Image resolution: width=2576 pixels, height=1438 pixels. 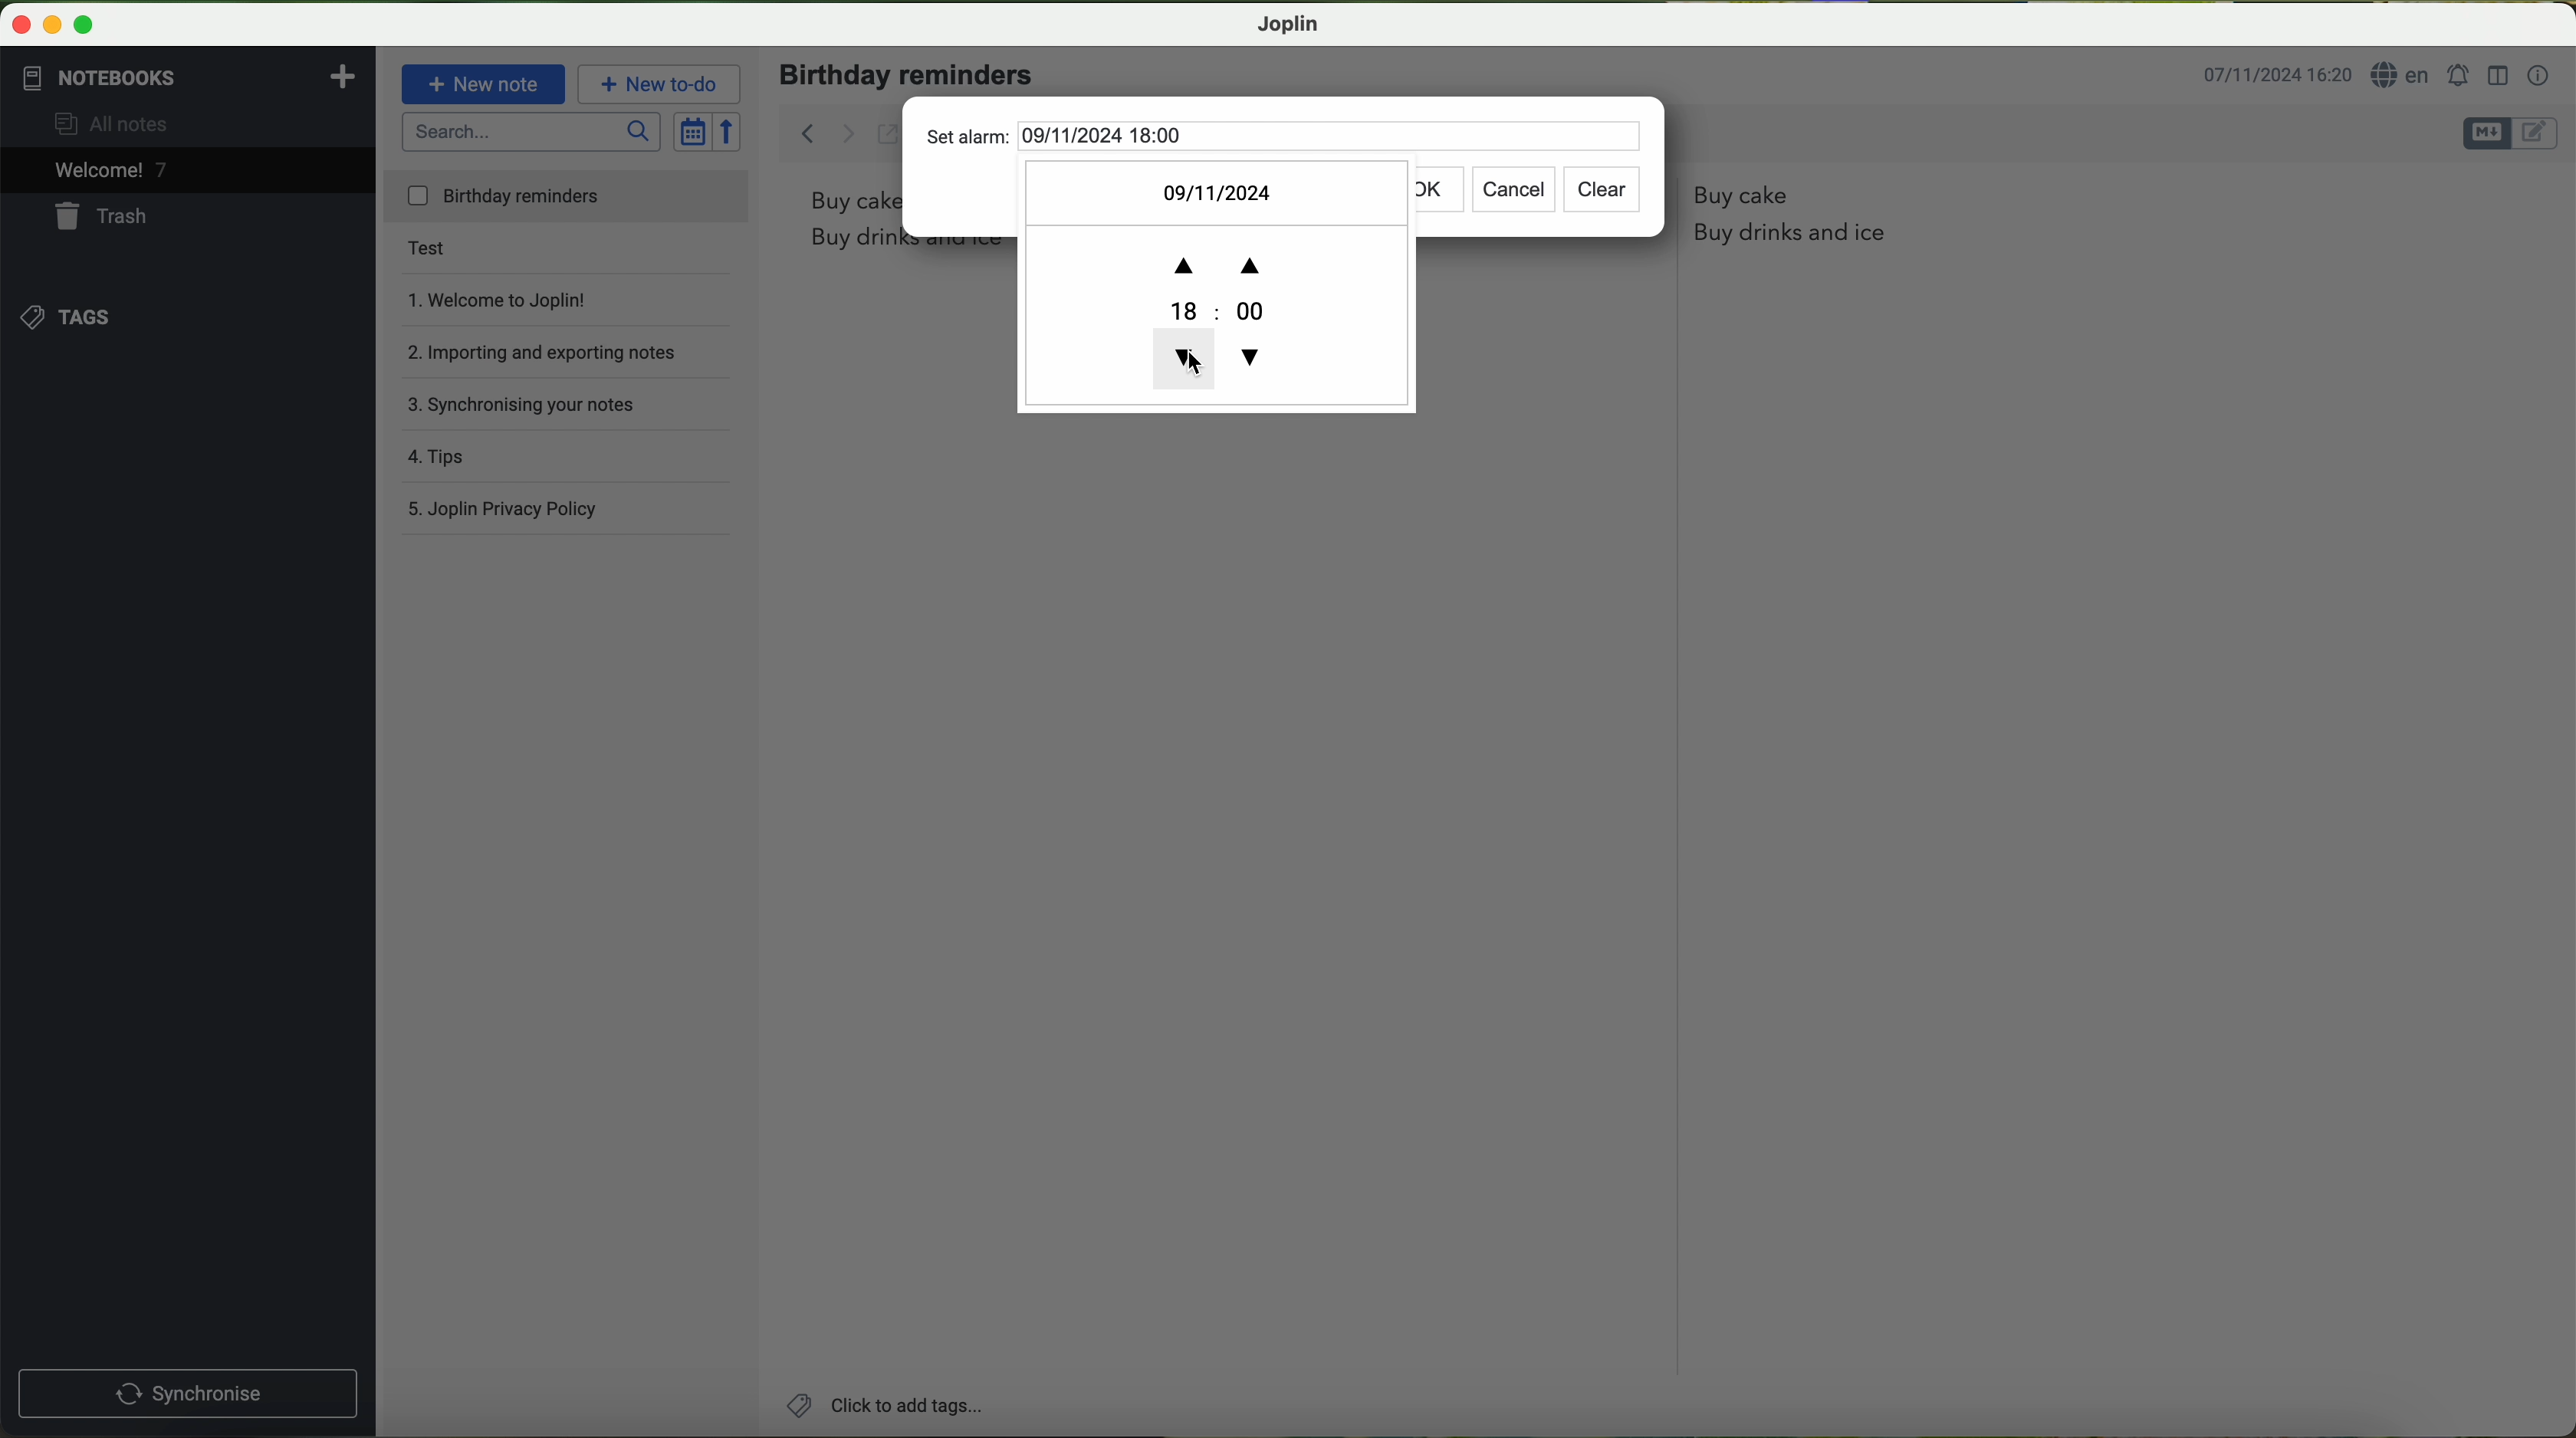 I want to click on synchronising your notes, so click(x=538, y=401).